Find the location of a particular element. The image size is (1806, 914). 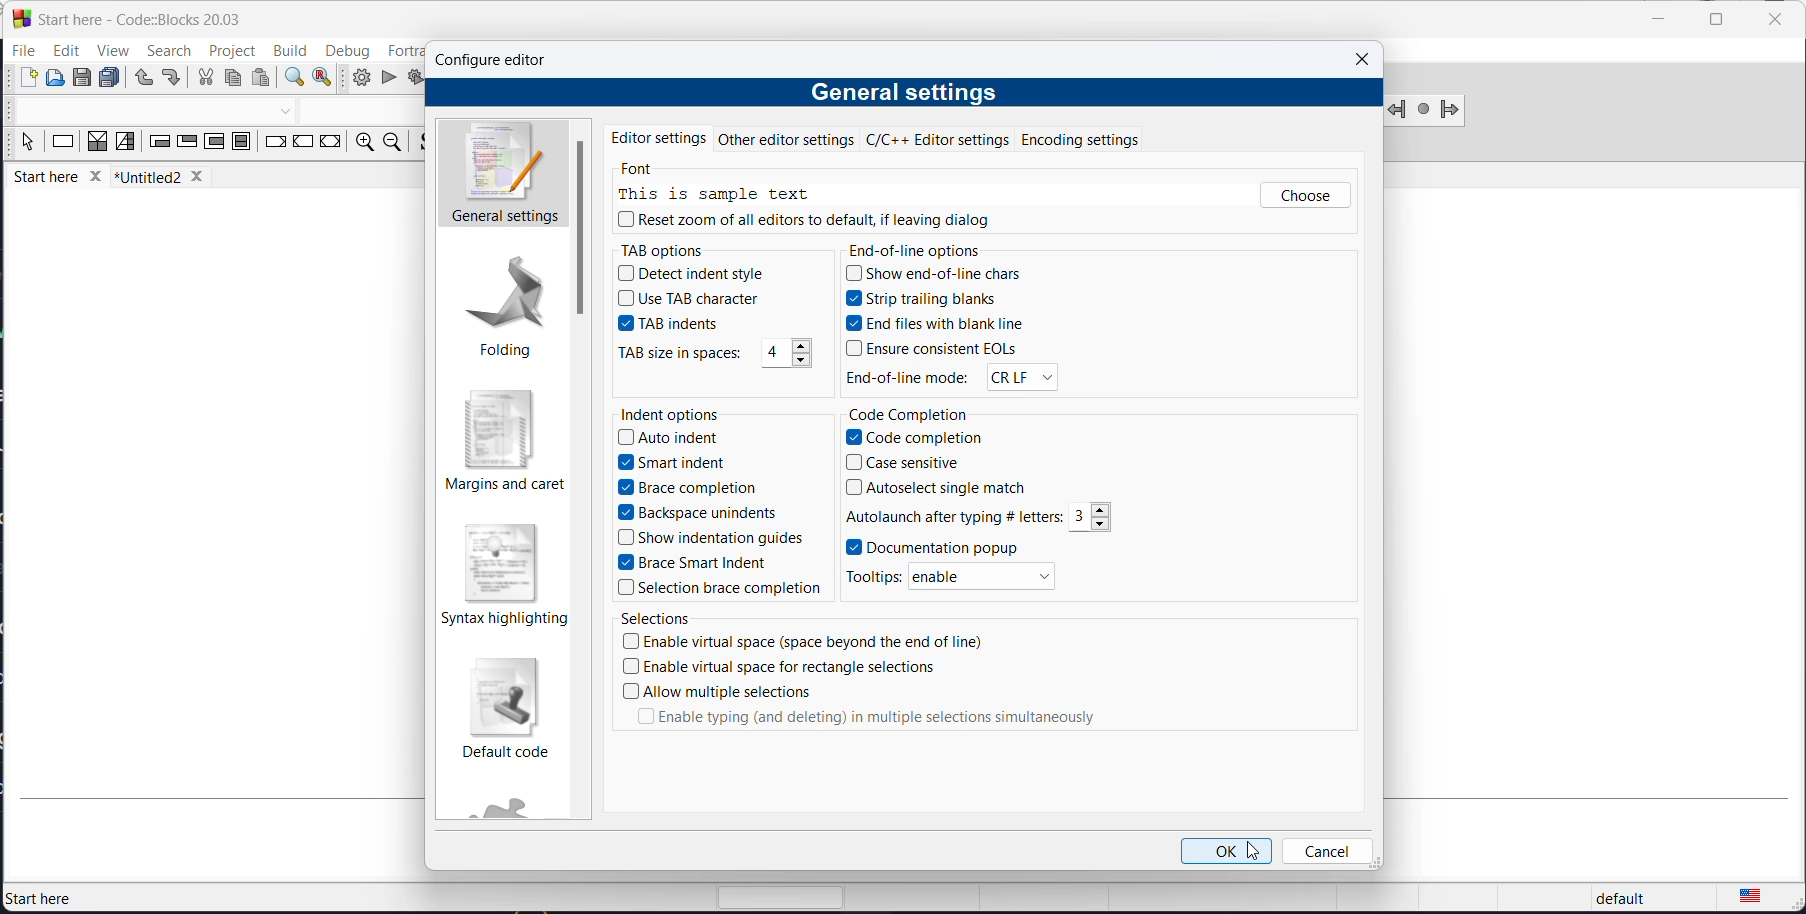

cancel is located at coordinates (1329, 851).